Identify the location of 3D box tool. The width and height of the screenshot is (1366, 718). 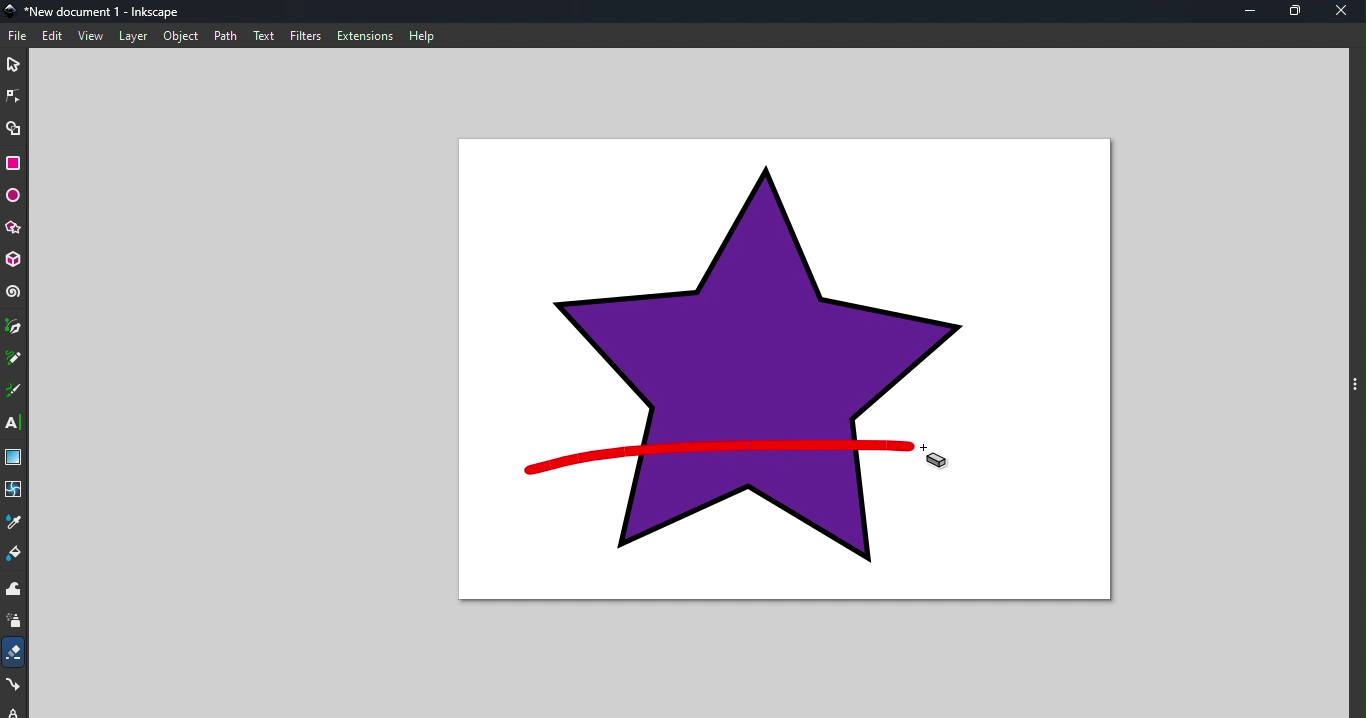
(14, 260).